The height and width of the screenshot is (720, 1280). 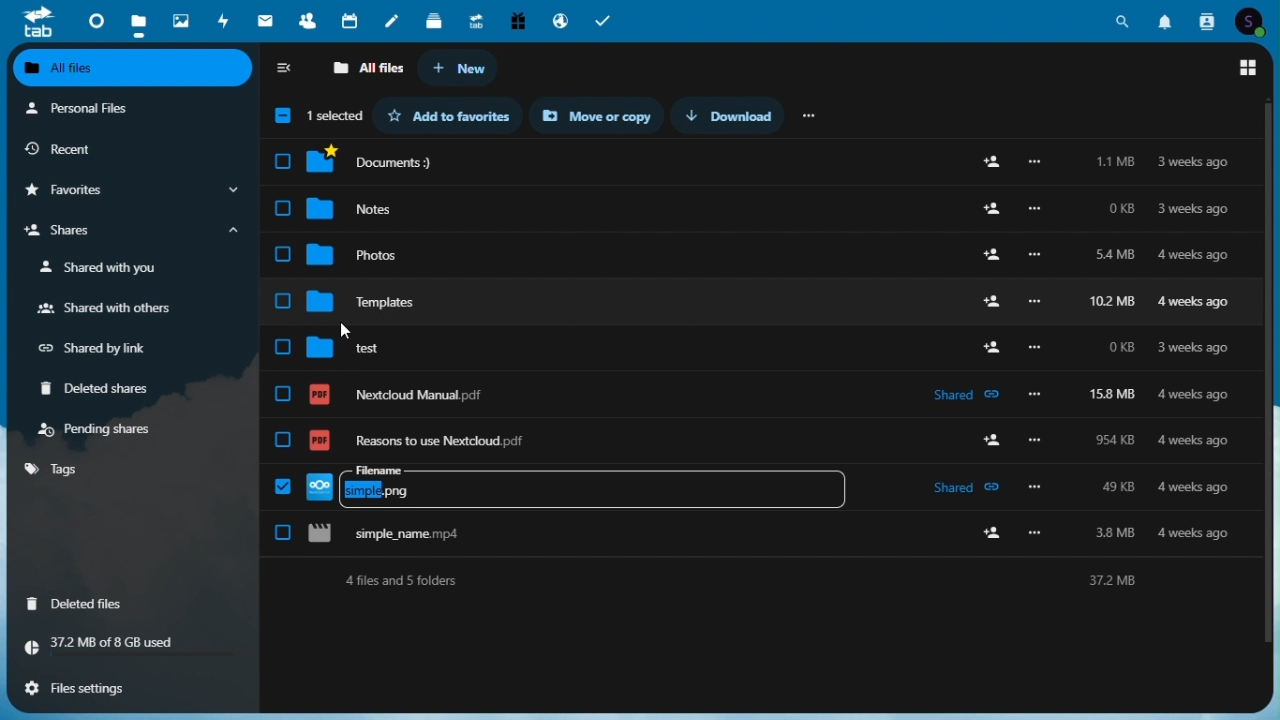 What do you see at coordinates (478, 19) in the screenshot?
I see `upgrade` at bounding box center [478, 19].